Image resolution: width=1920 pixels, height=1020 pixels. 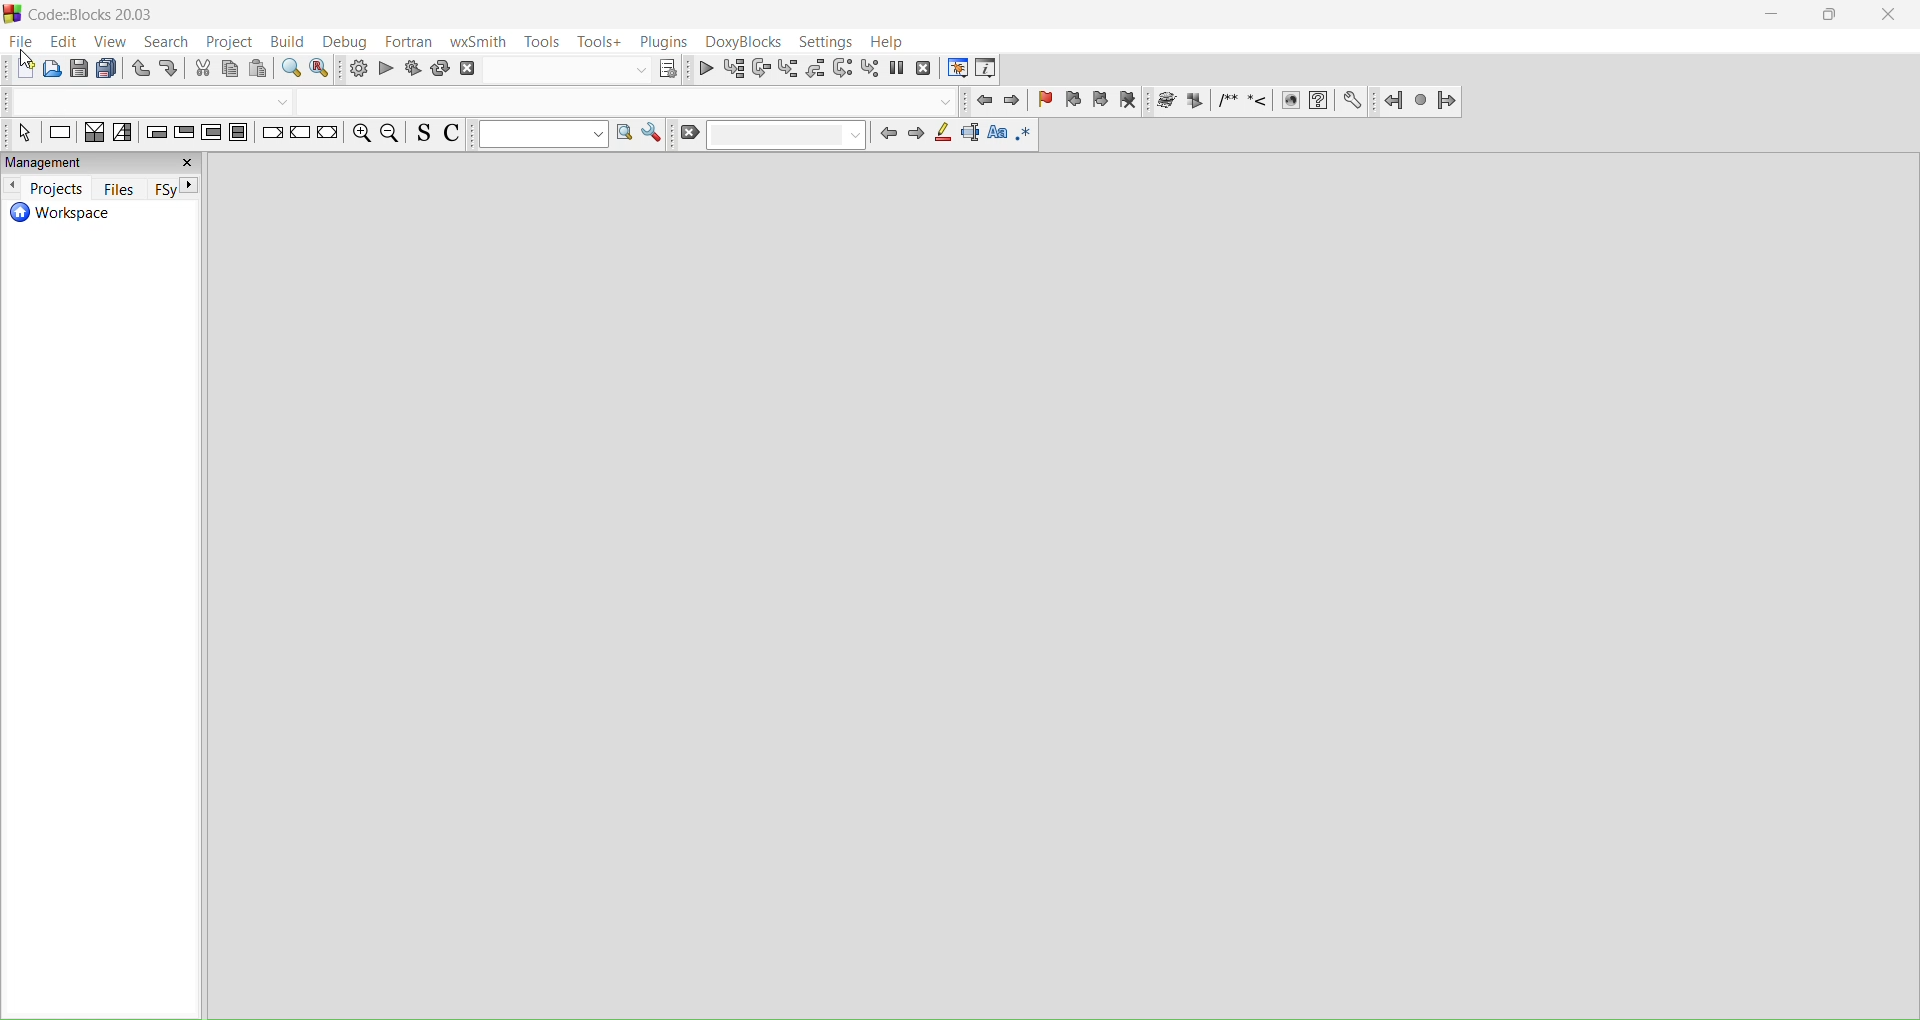 I want to click on next line, so click(x=760, y=67).